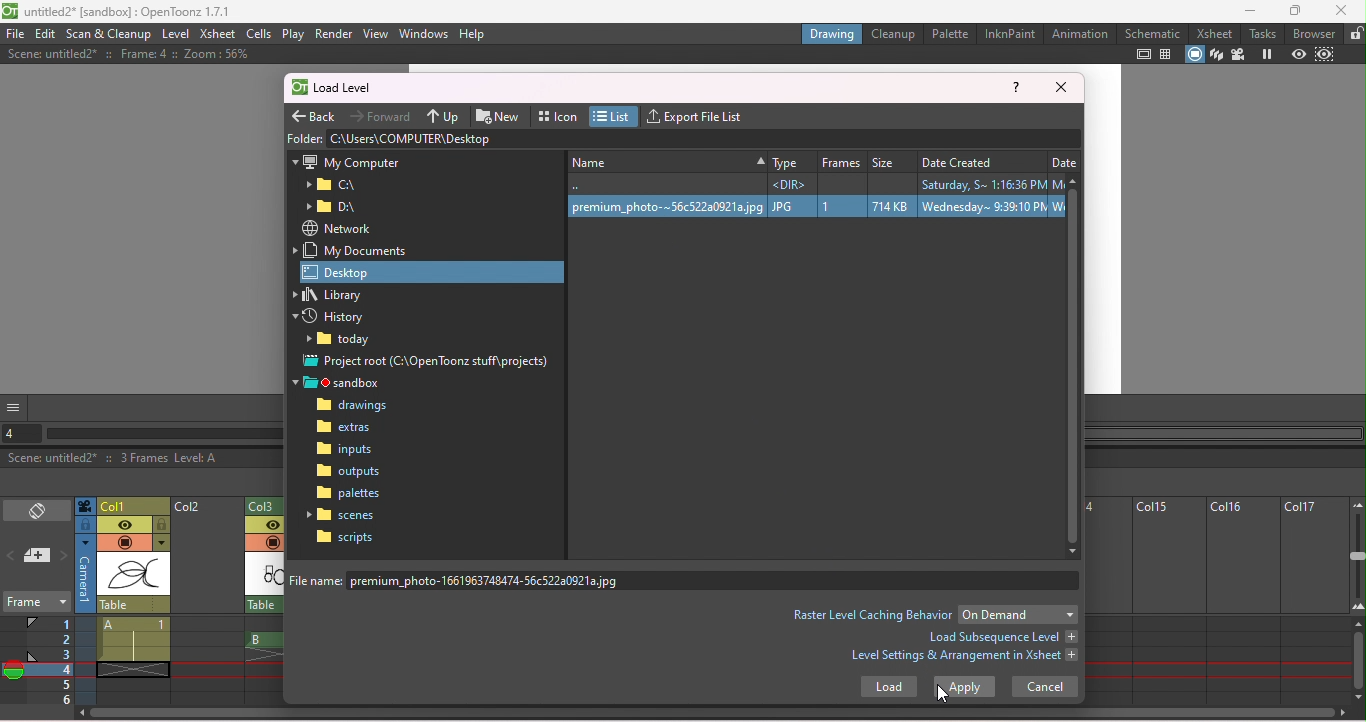 Image resolution: width=1366 pixels, height=722 pixels. What do you see at coordinates (1017, 89) in the screenshot?
I see `Help` at bounding box center [1017, 89].